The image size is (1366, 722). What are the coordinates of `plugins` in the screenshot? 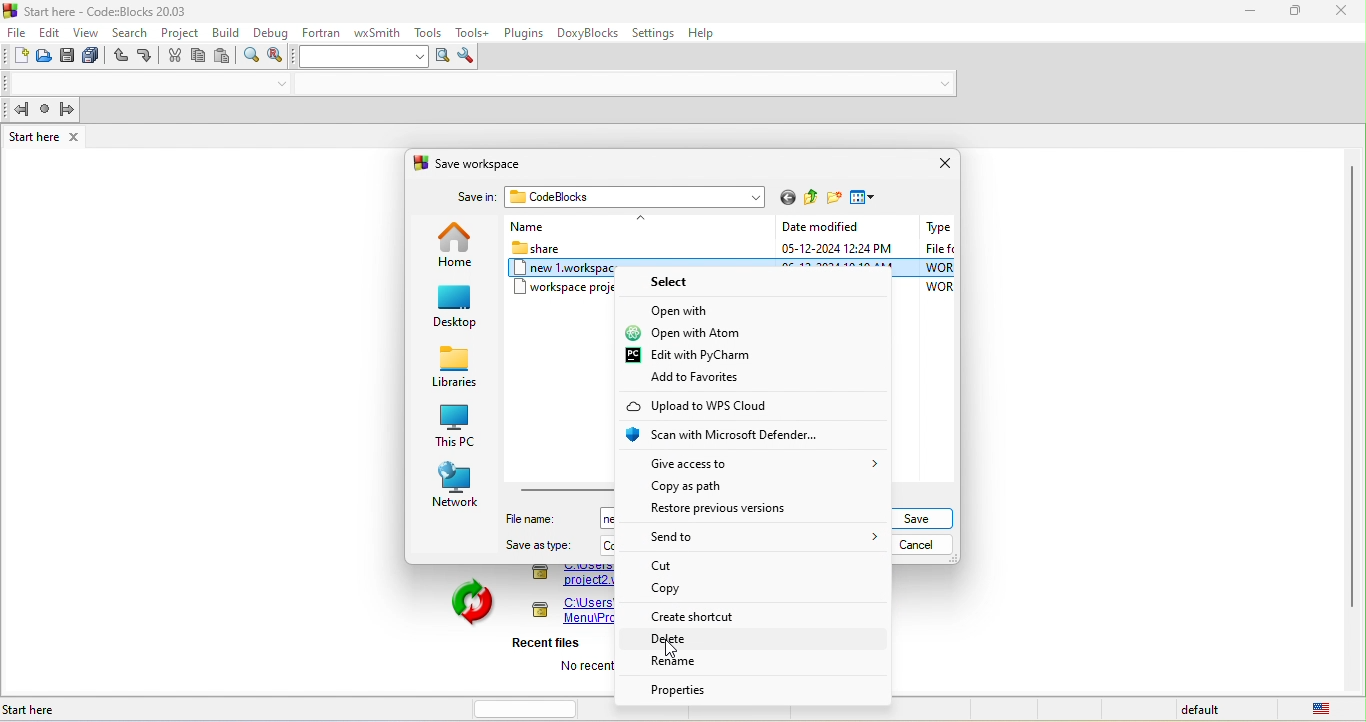 It's located at (523, 31).